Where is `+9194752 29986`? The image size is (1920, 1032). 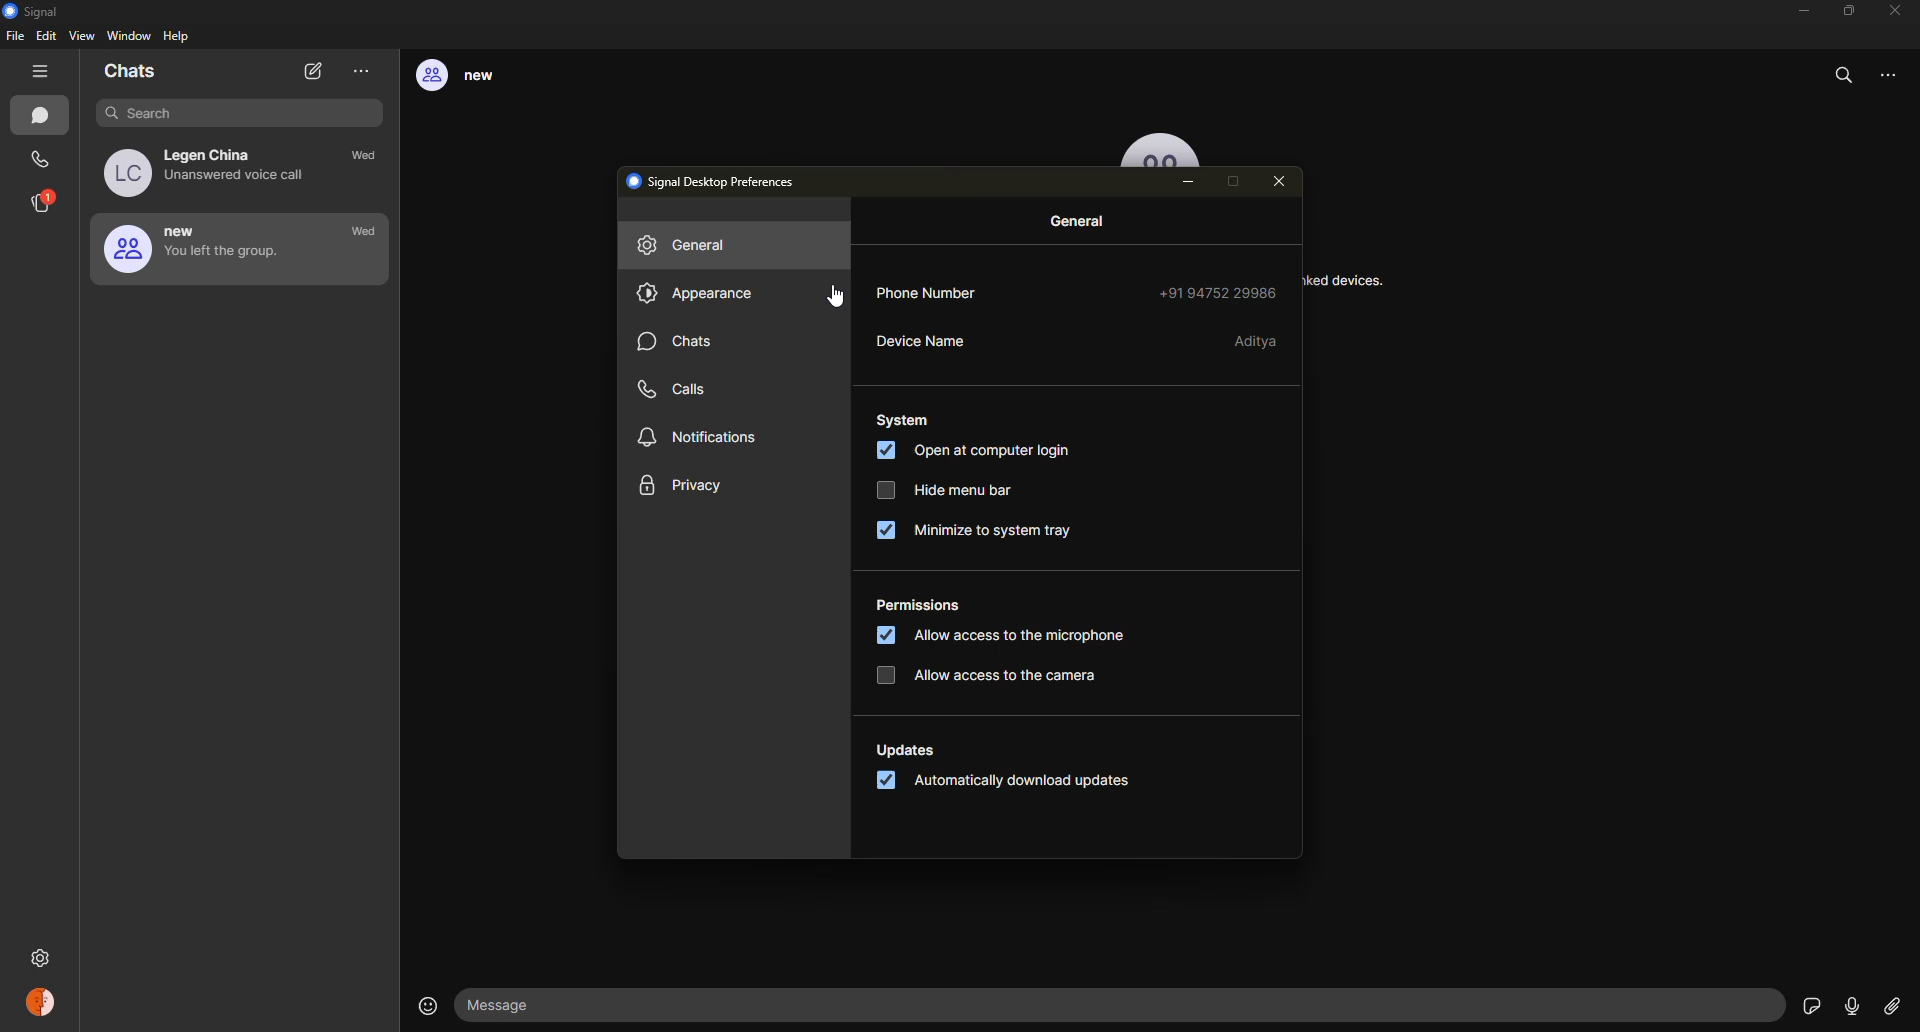 +9194752 29986 is located at coordinates (1217, 290).